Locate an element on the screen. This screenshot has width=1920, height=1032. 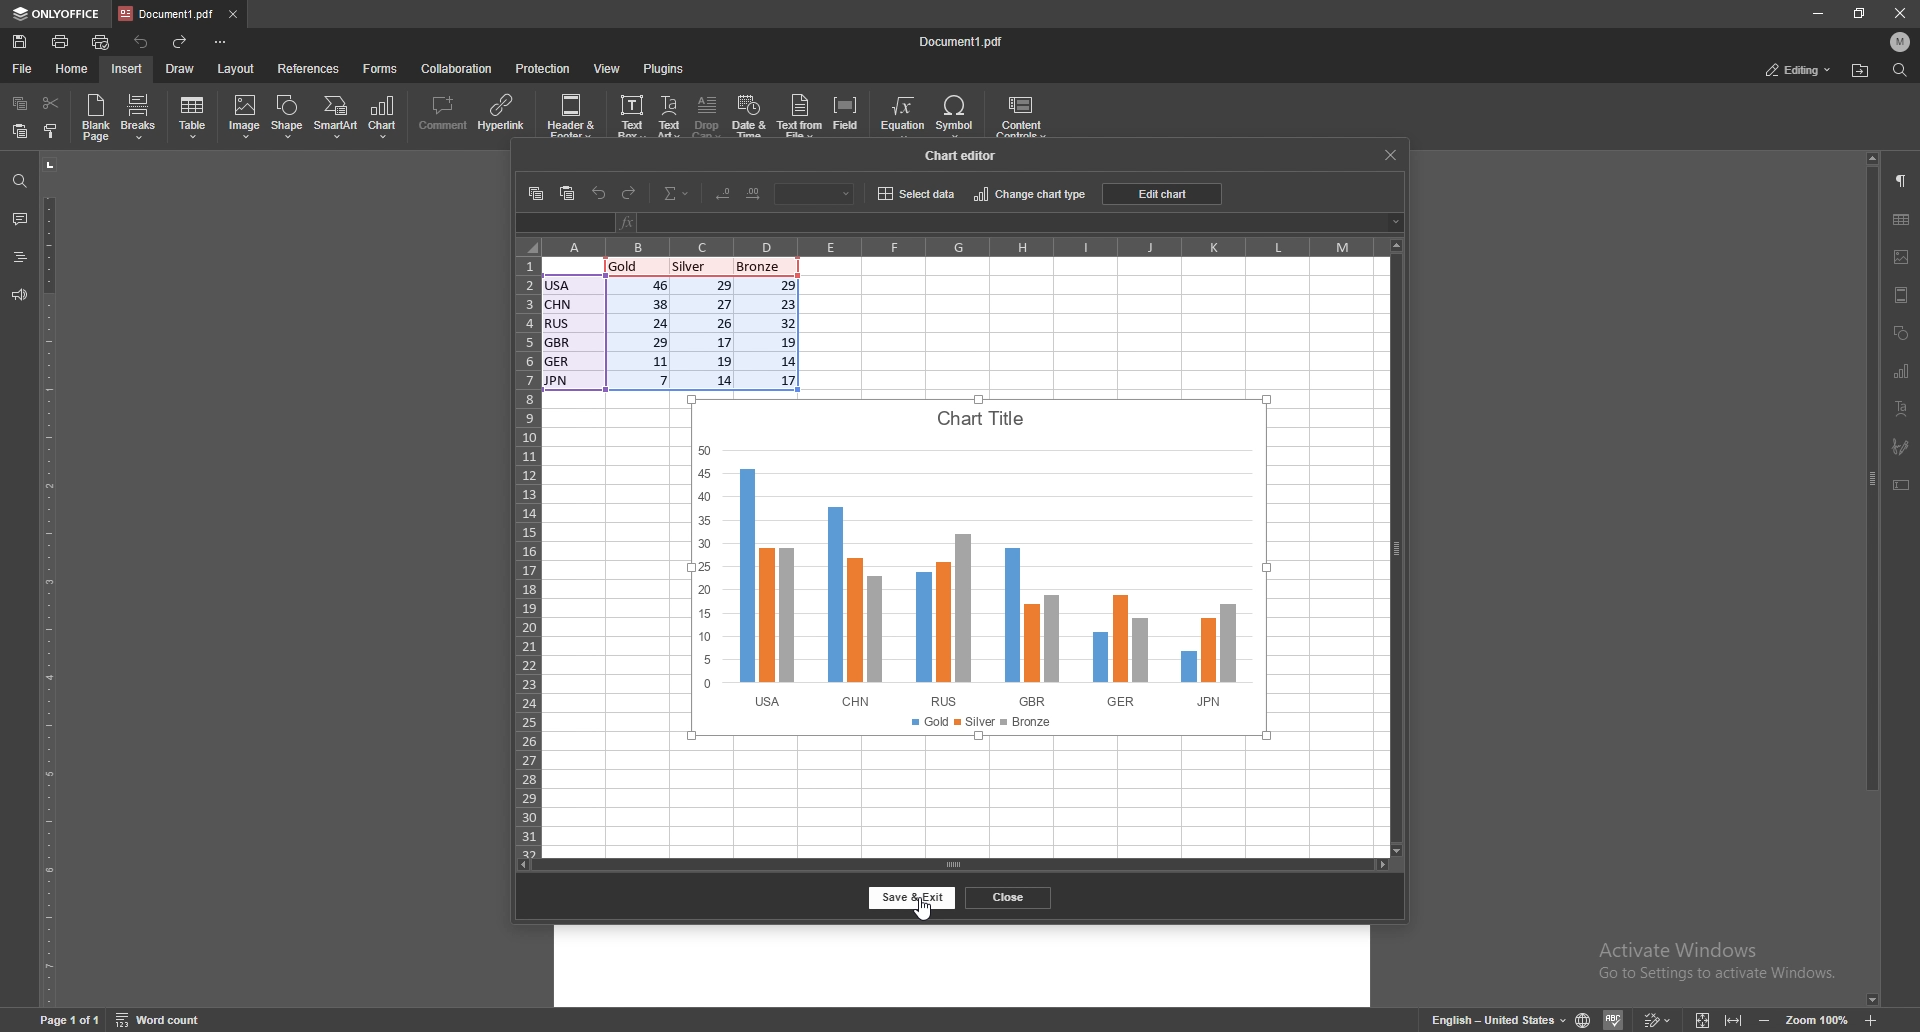
signature field is located at coordinates (1900, 447).